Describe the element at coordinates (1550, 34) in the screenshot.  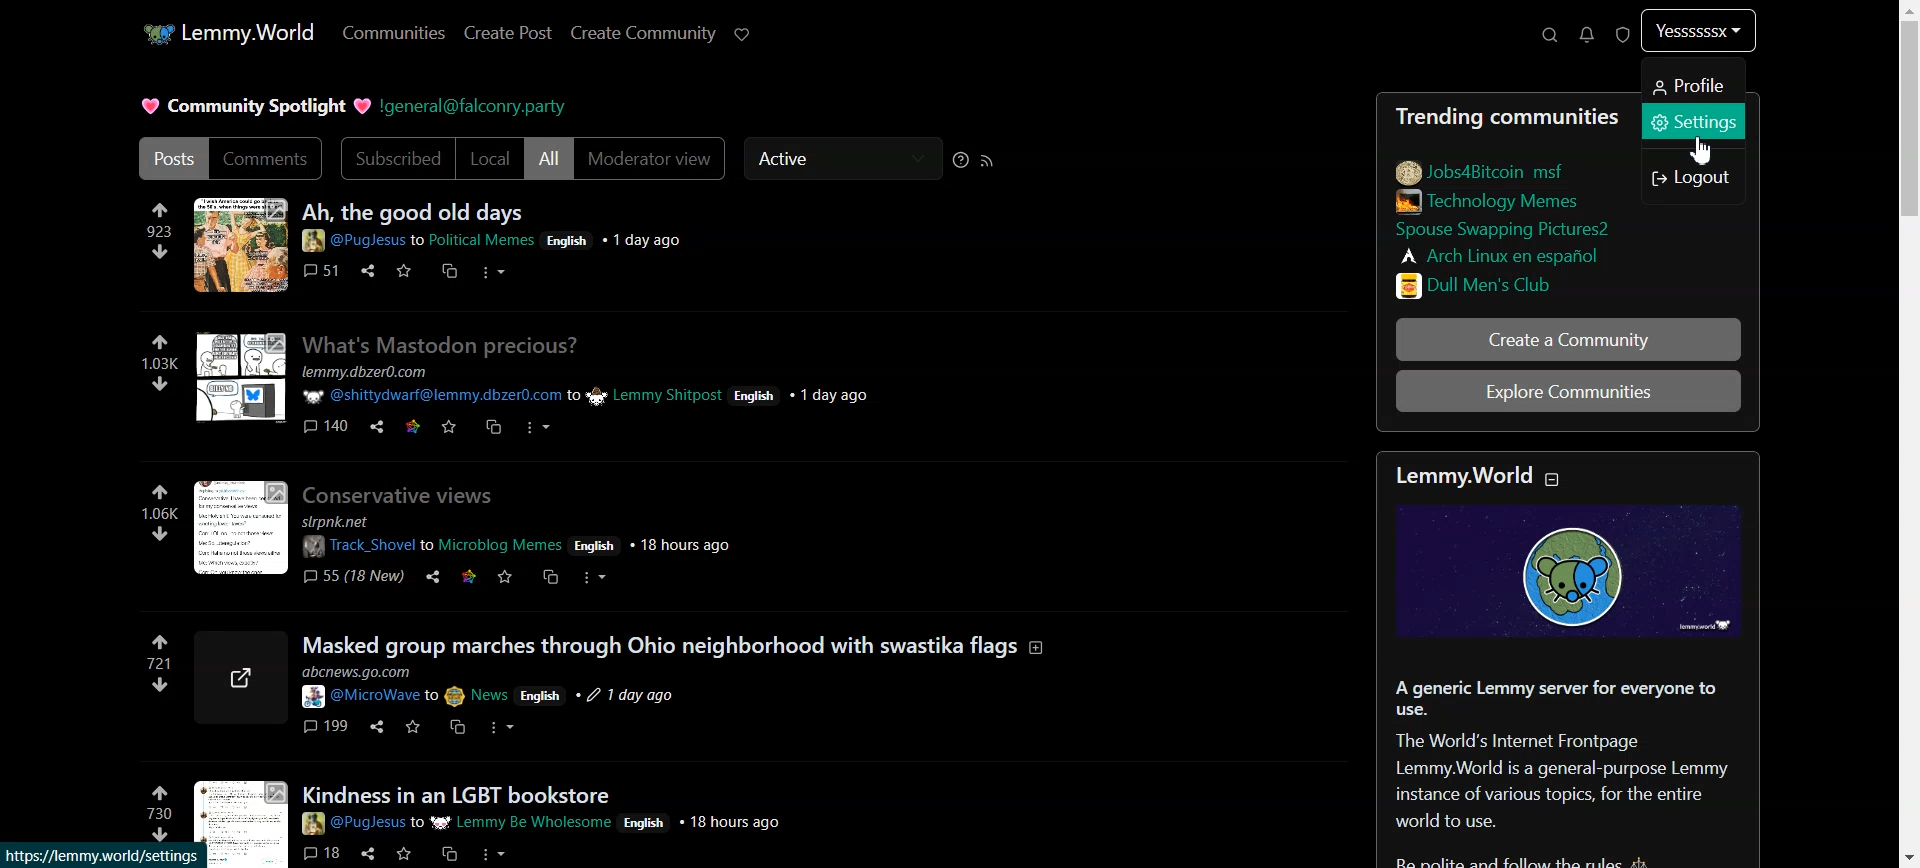
I see `Search` at that location.